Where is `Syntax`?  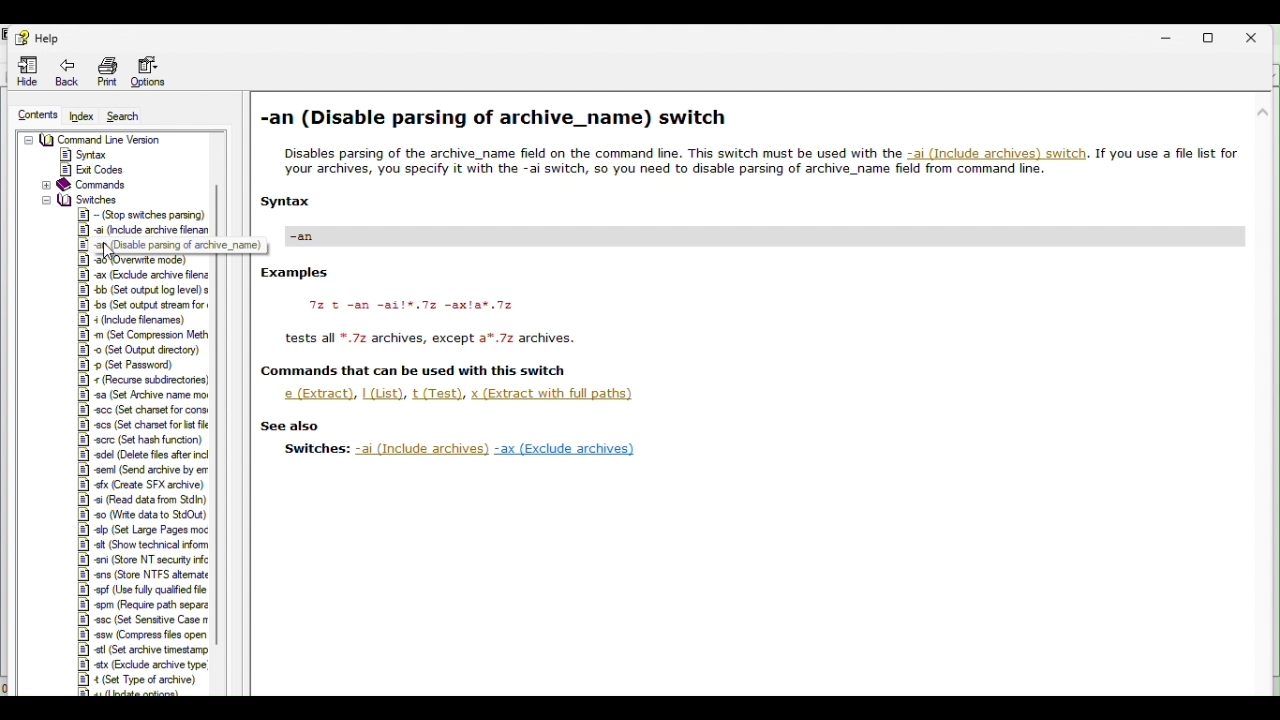 Syntax is located at coordinates (86, 154).